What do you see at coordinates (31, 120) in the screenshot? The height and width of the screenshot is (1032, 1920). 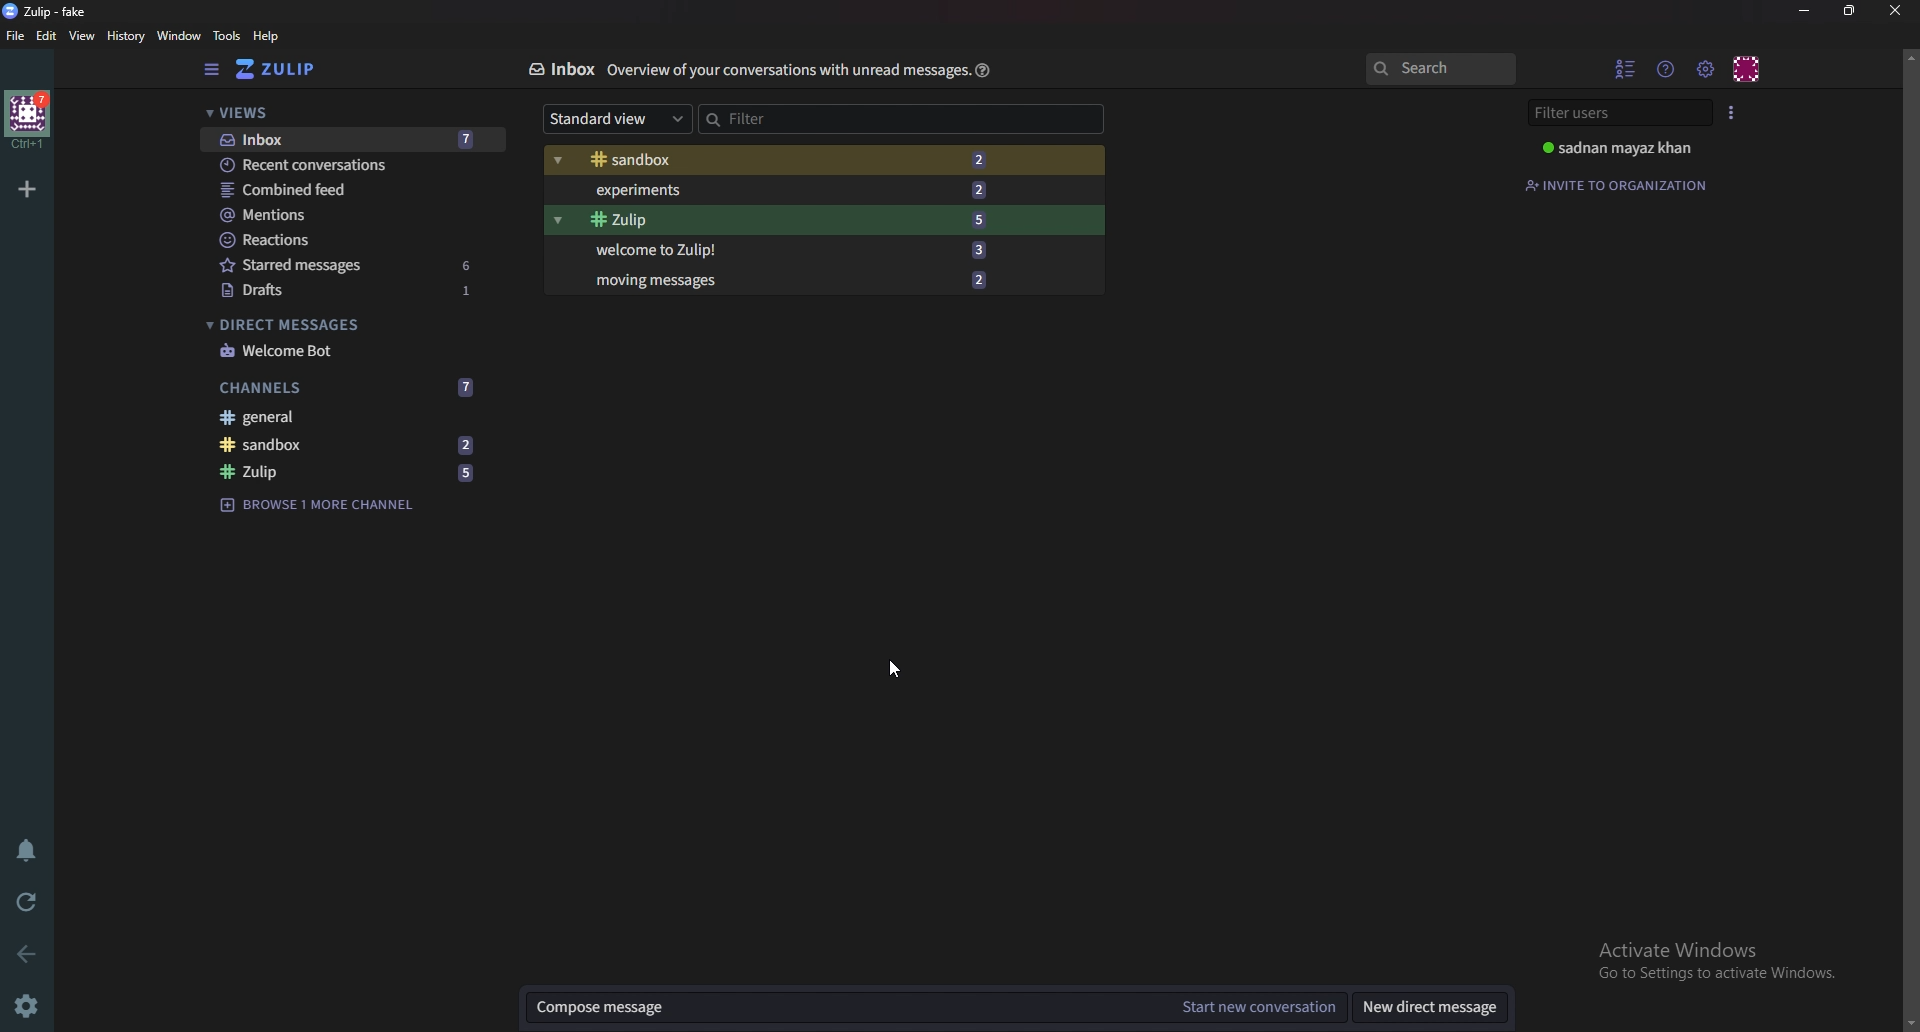 I see `home` at bounding box center [31, 120].